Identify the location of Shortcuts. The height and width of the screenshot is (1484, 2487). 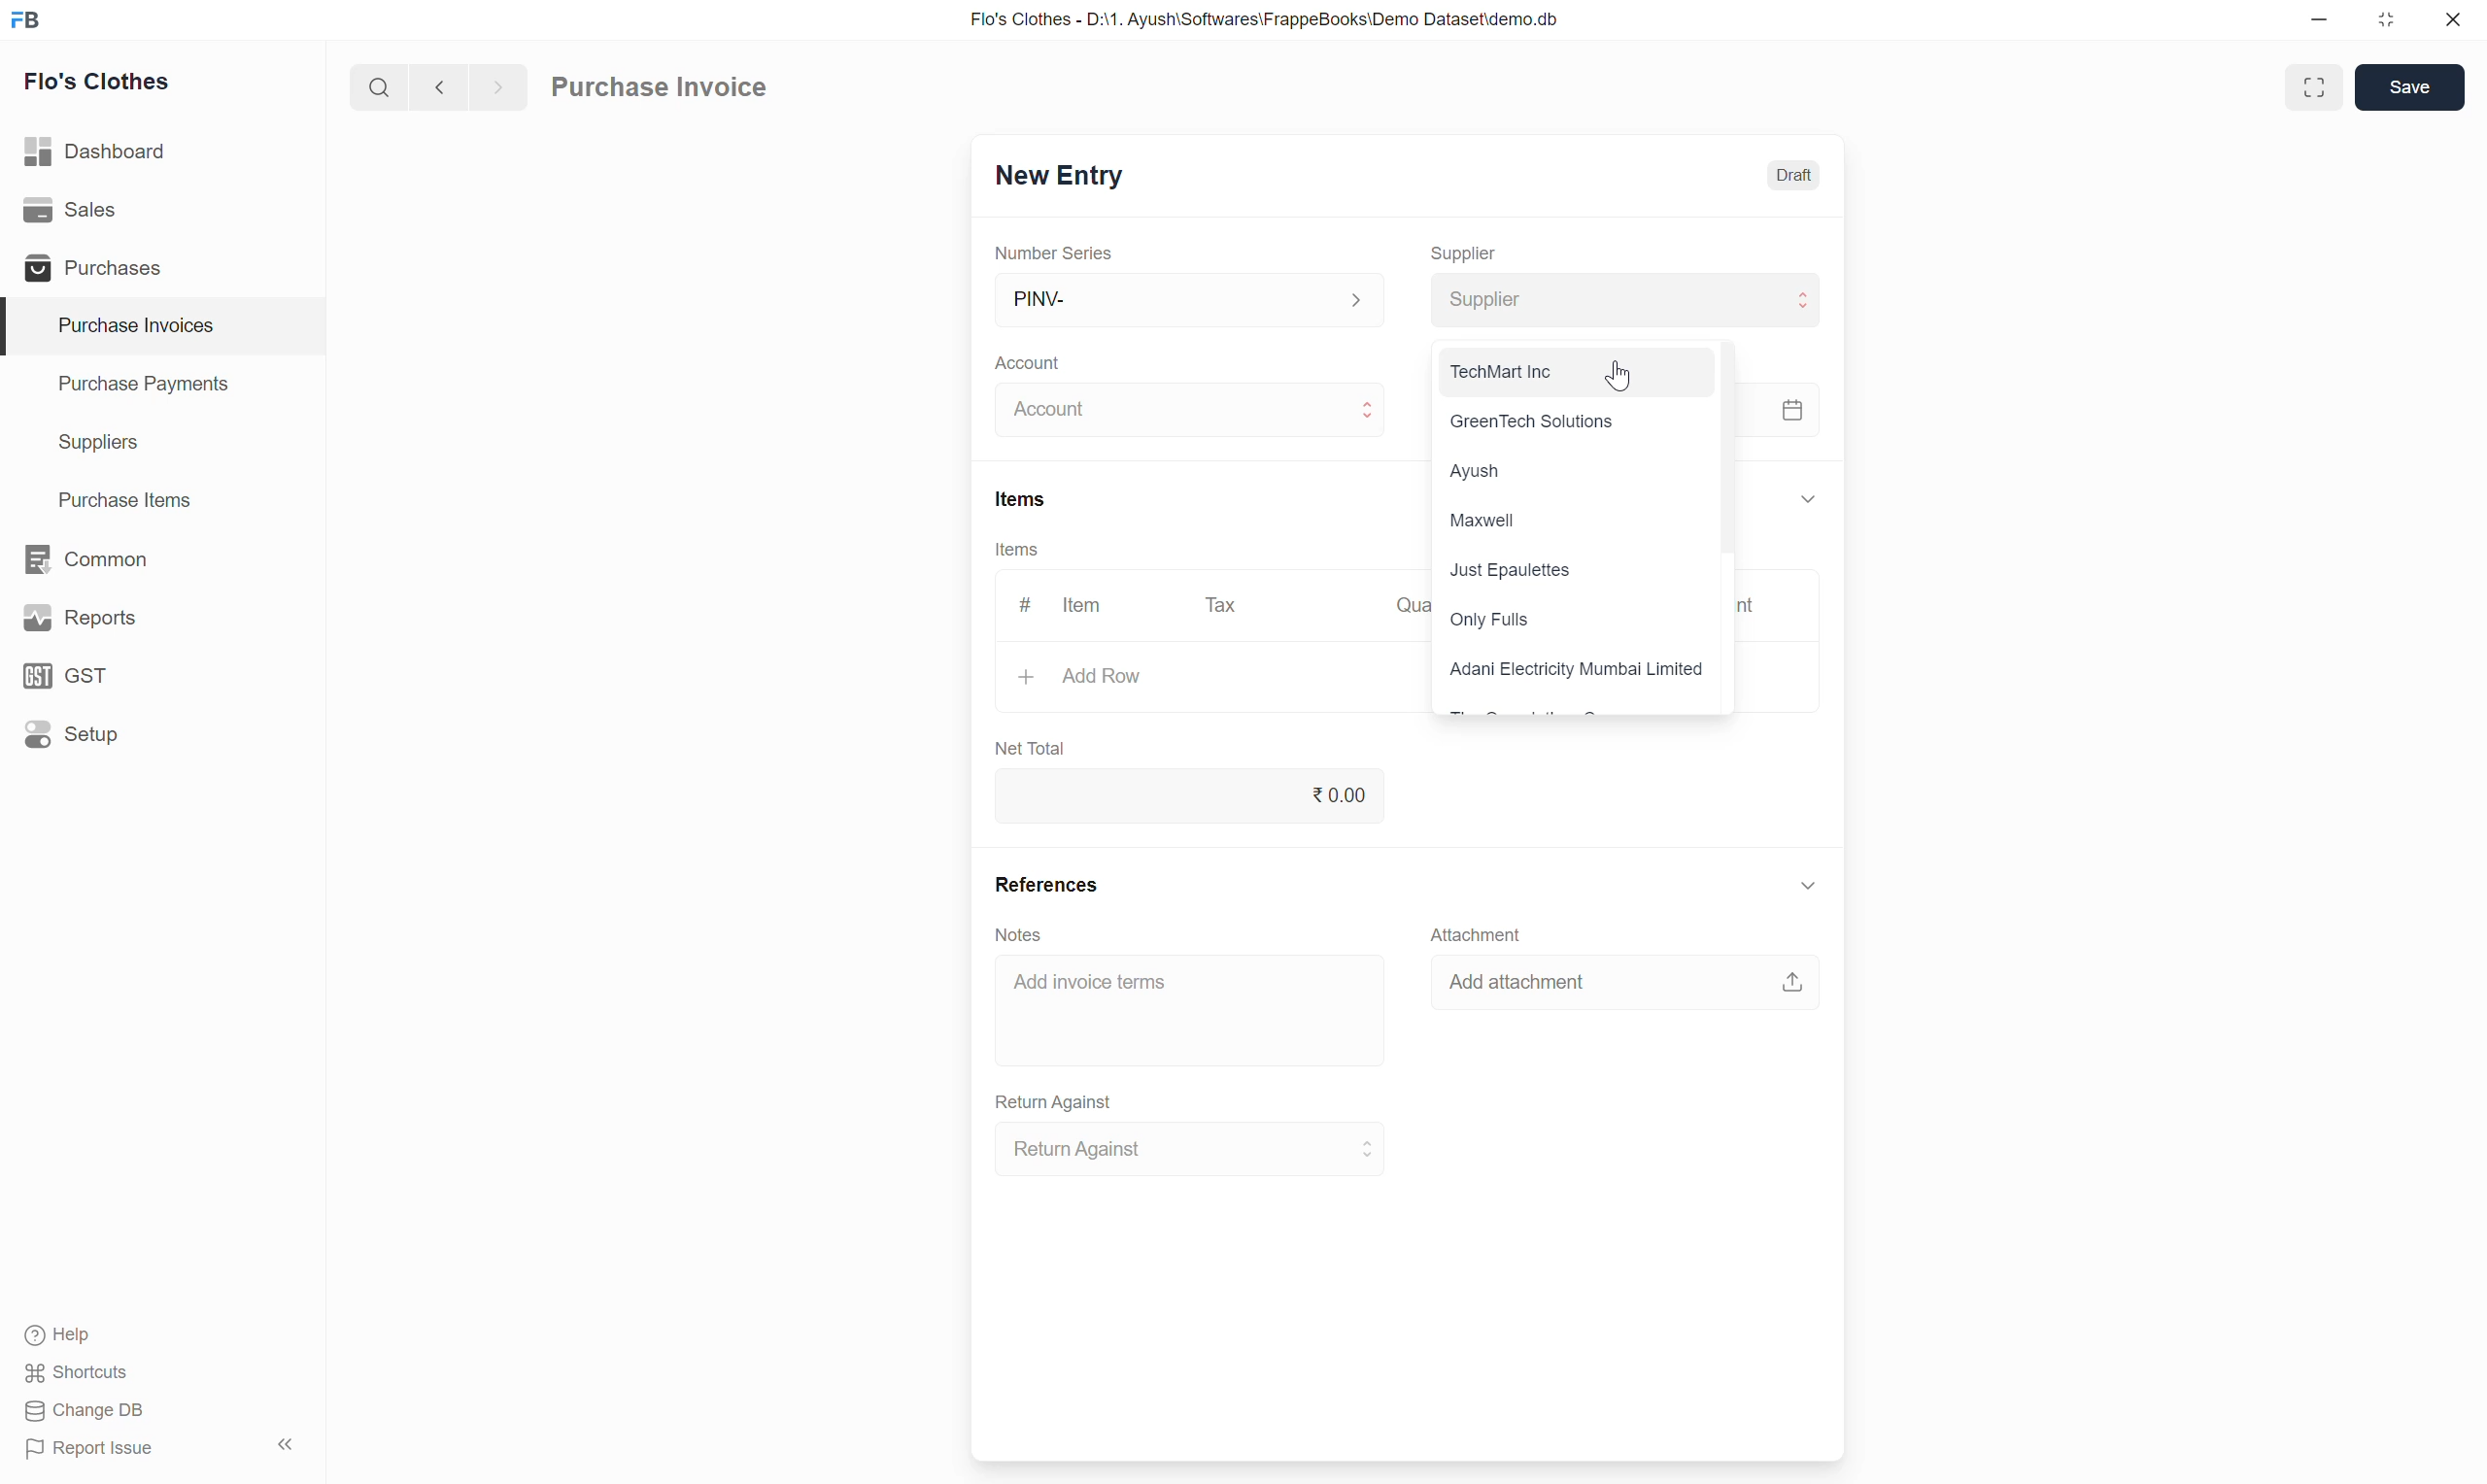
(77, 1373).